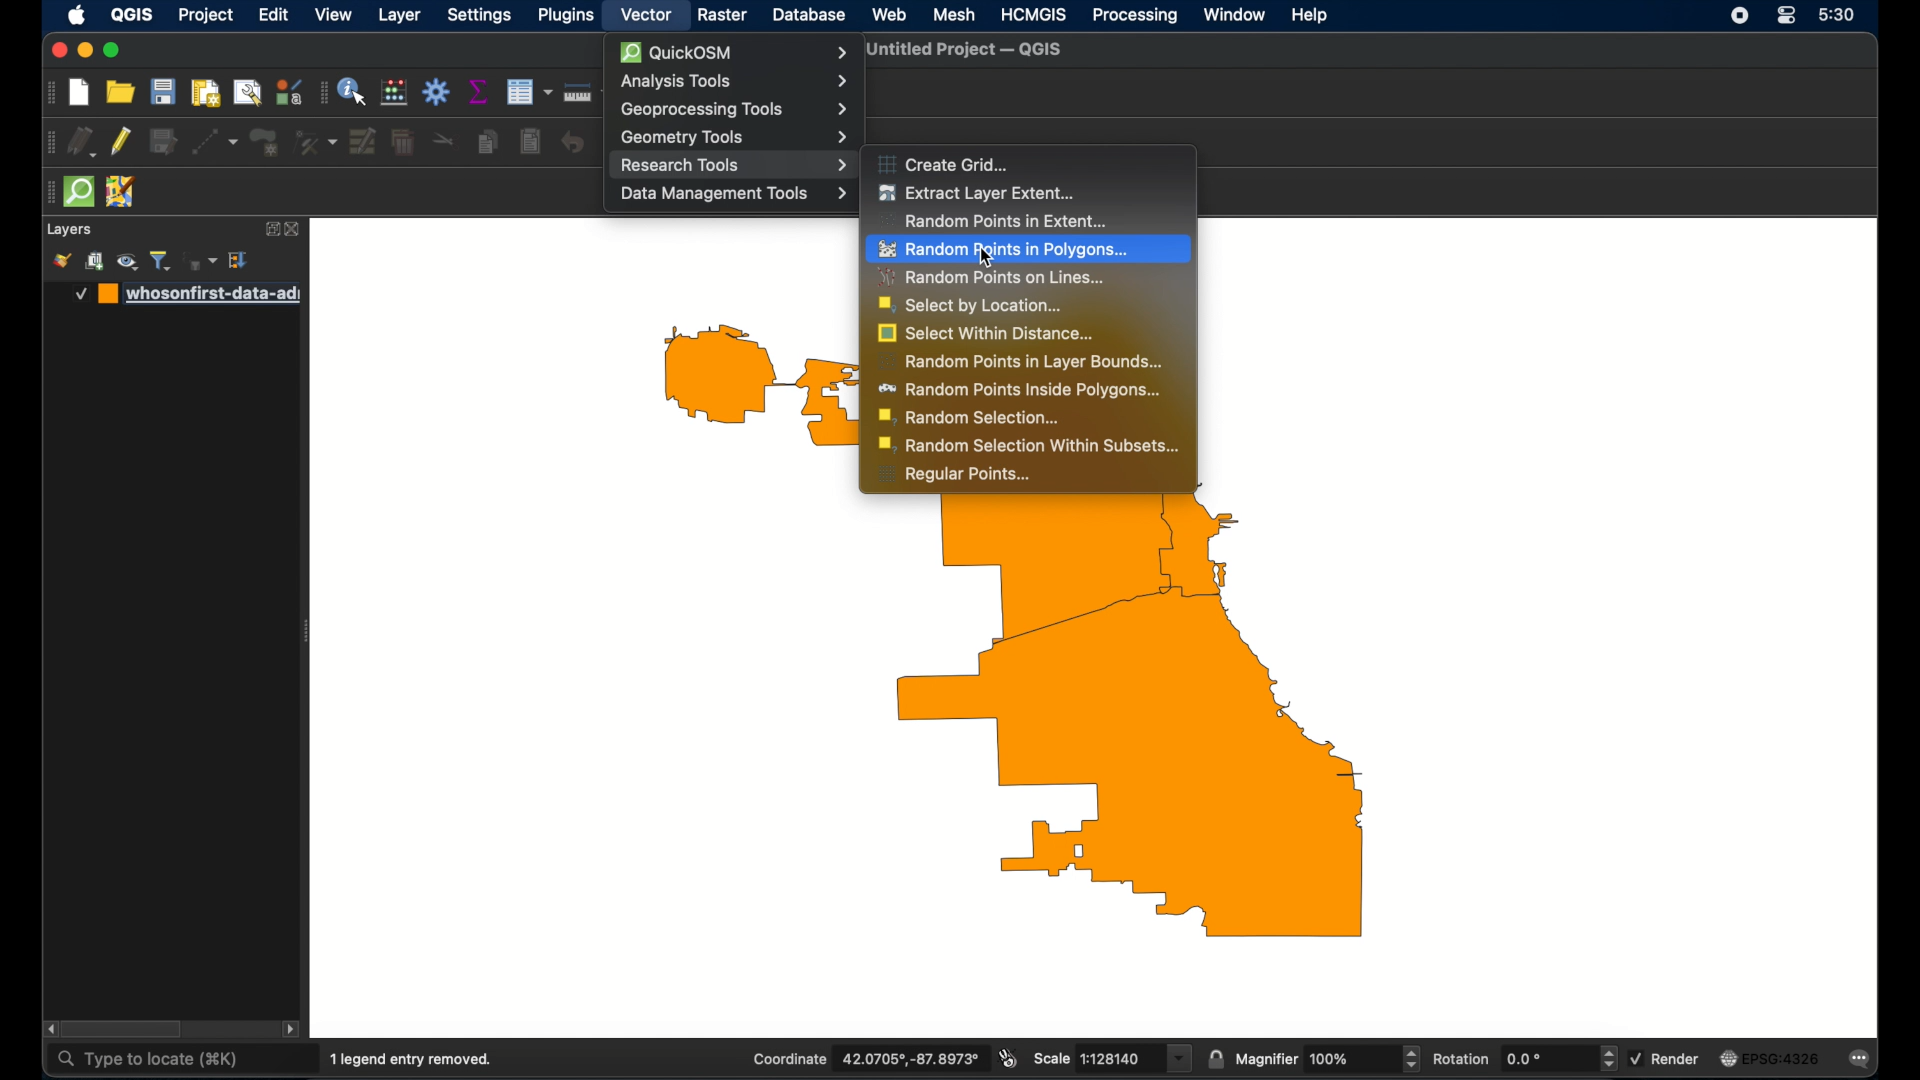 This screenshot has width=1920, height=1080. I want to click on cut features, so click(443, 141).